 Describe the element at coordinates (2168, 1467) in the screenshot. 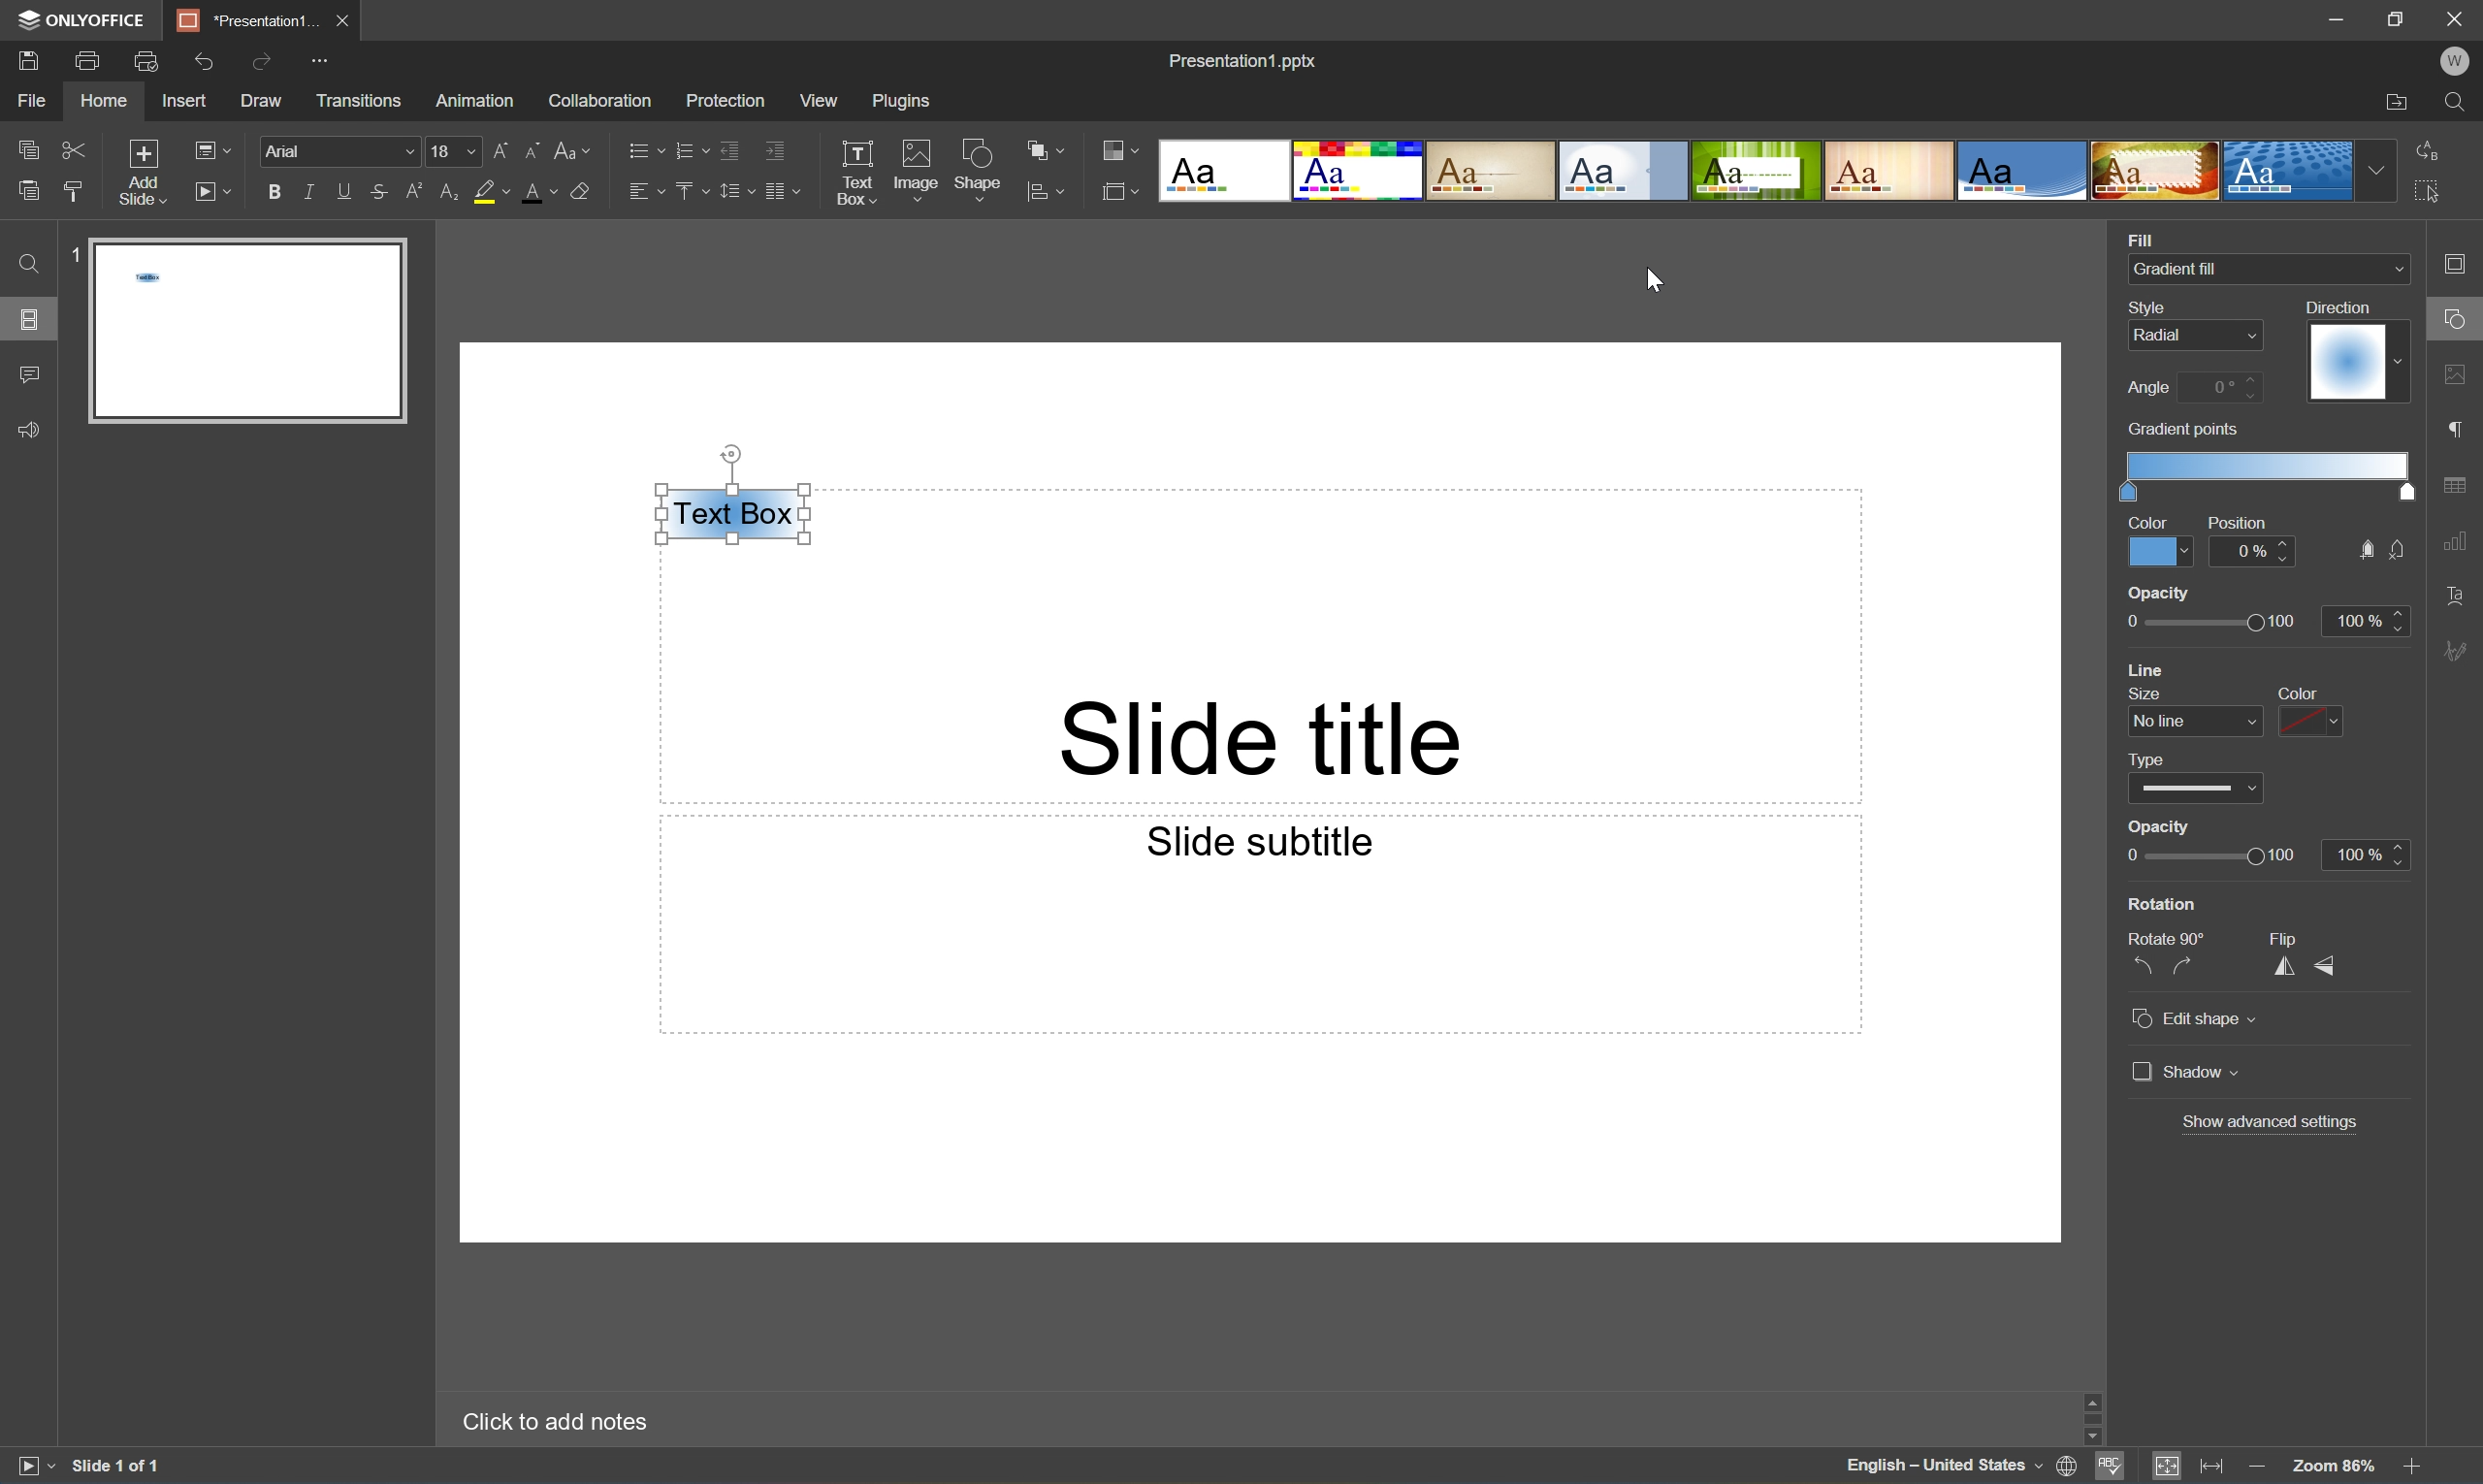

I see `Fit to slide` at that location.